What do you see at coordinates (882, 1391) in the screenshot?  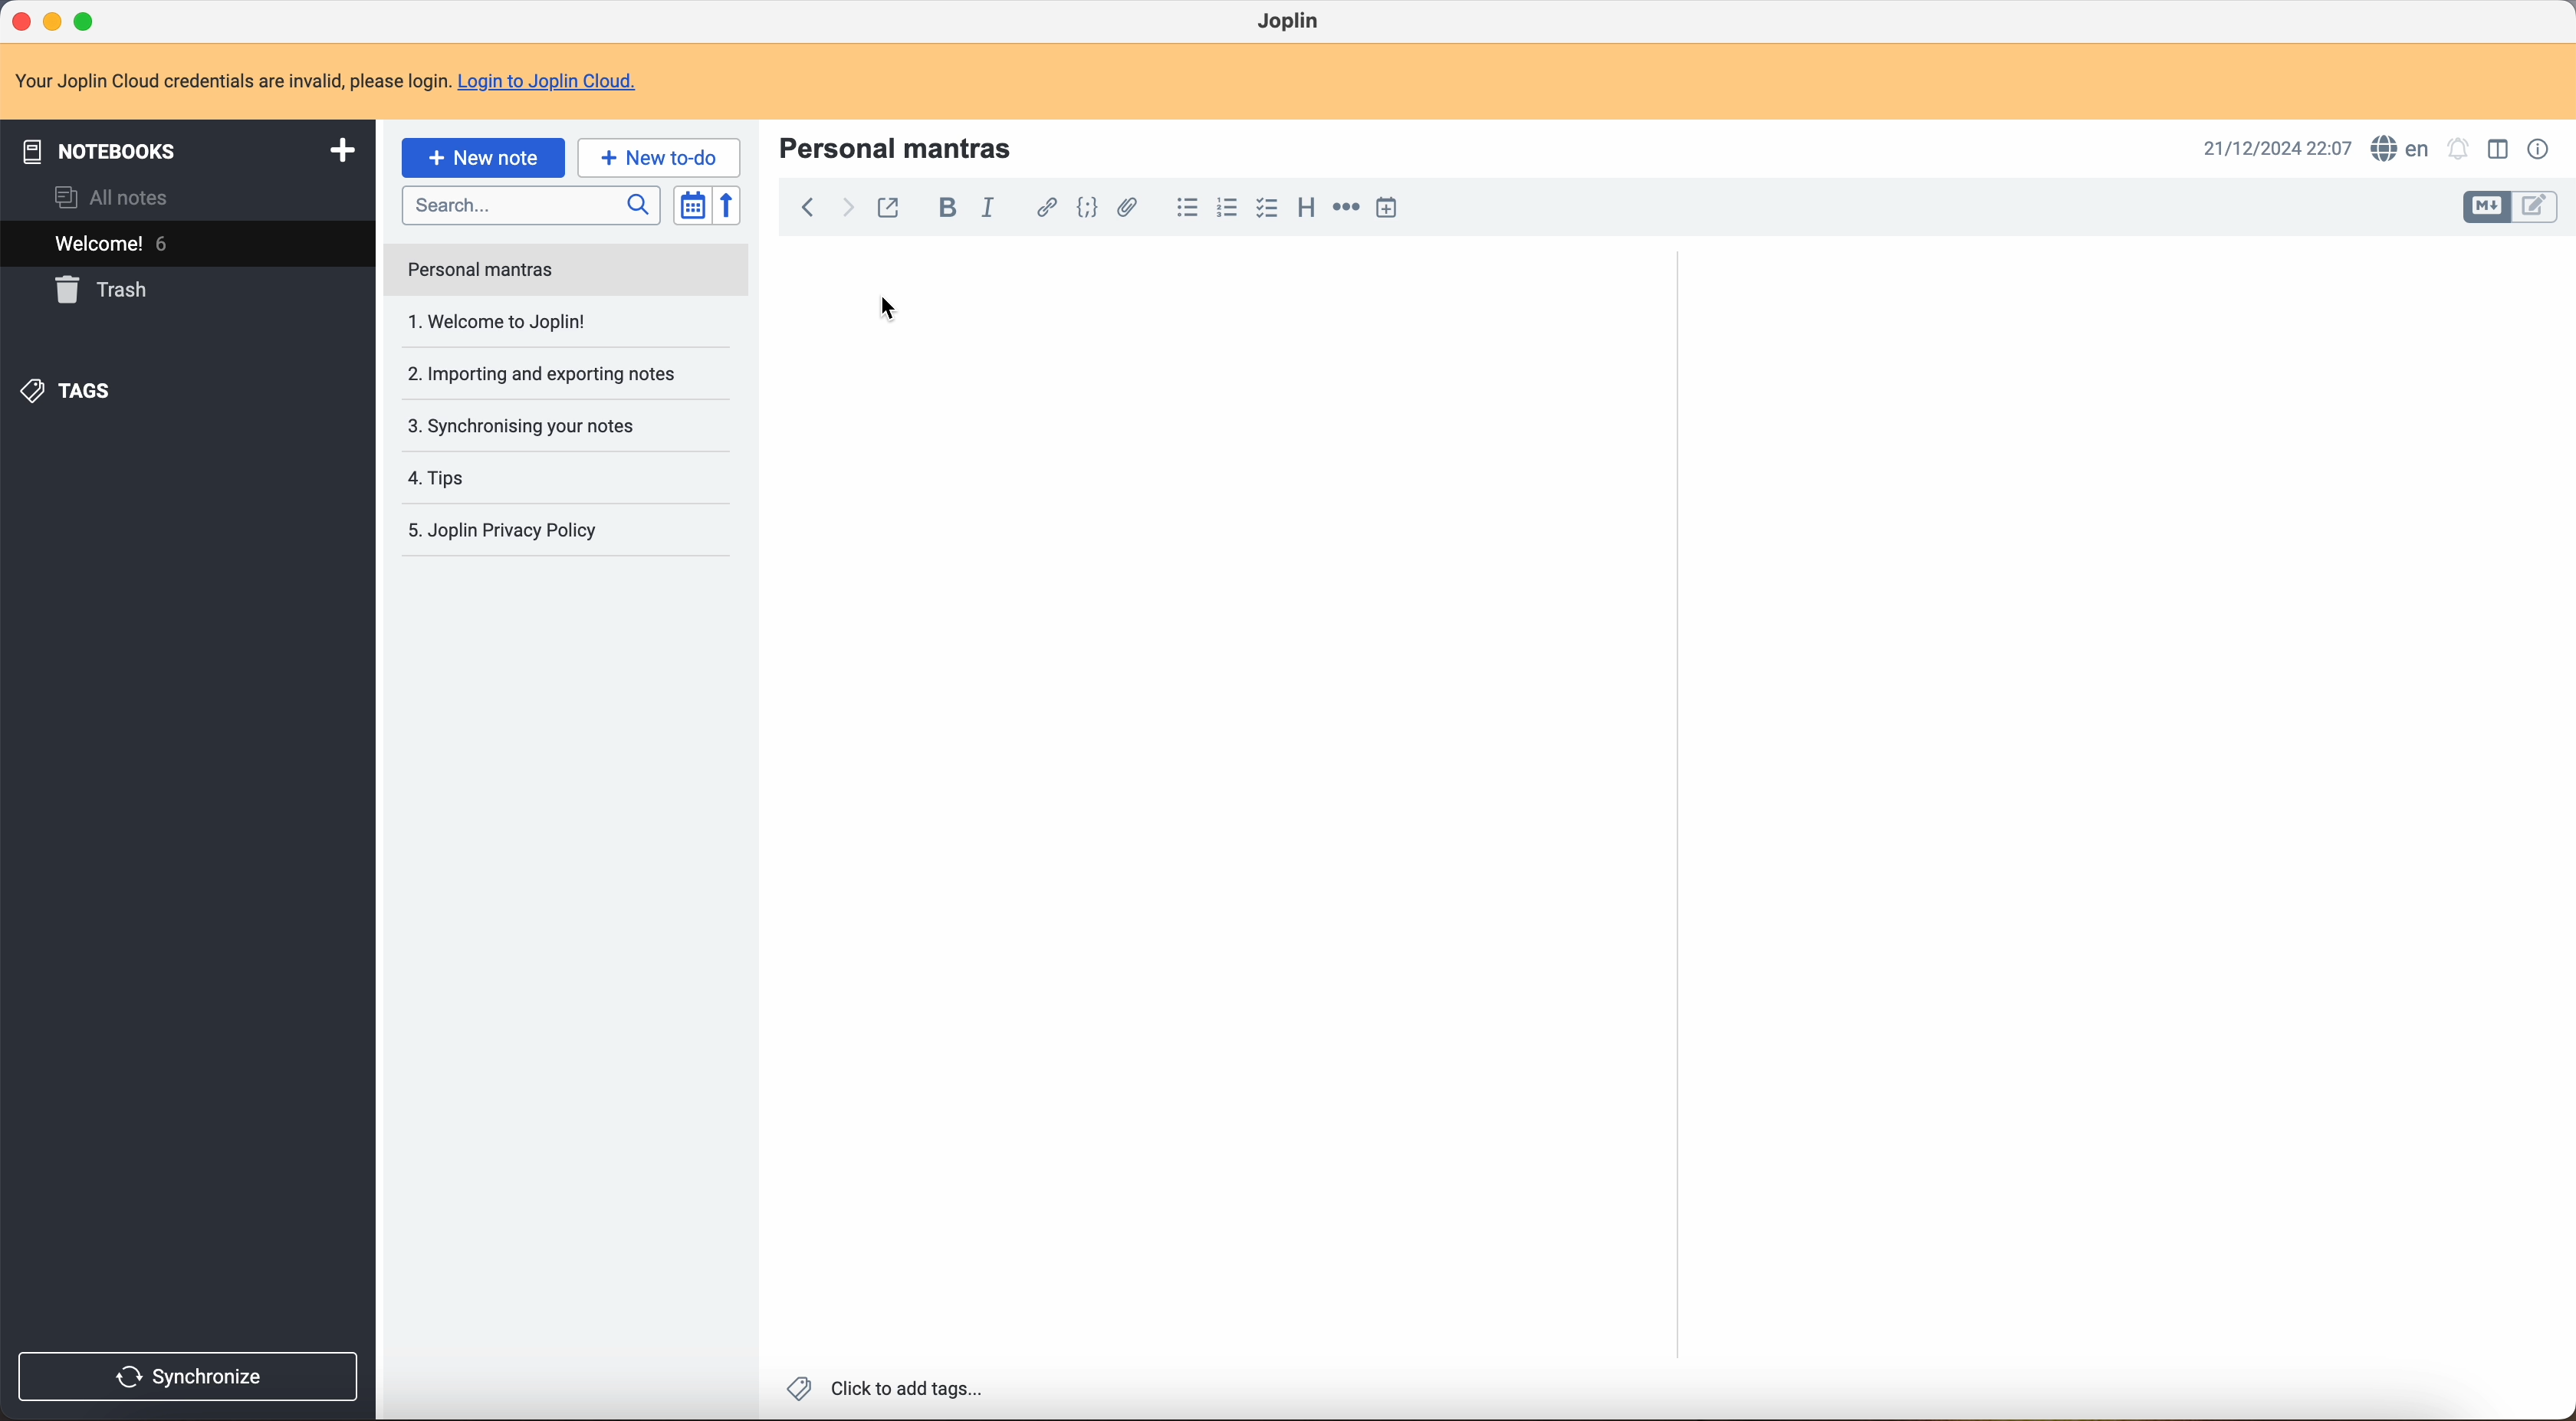 I see `click to add tags` at bounding box center [882, 1391].